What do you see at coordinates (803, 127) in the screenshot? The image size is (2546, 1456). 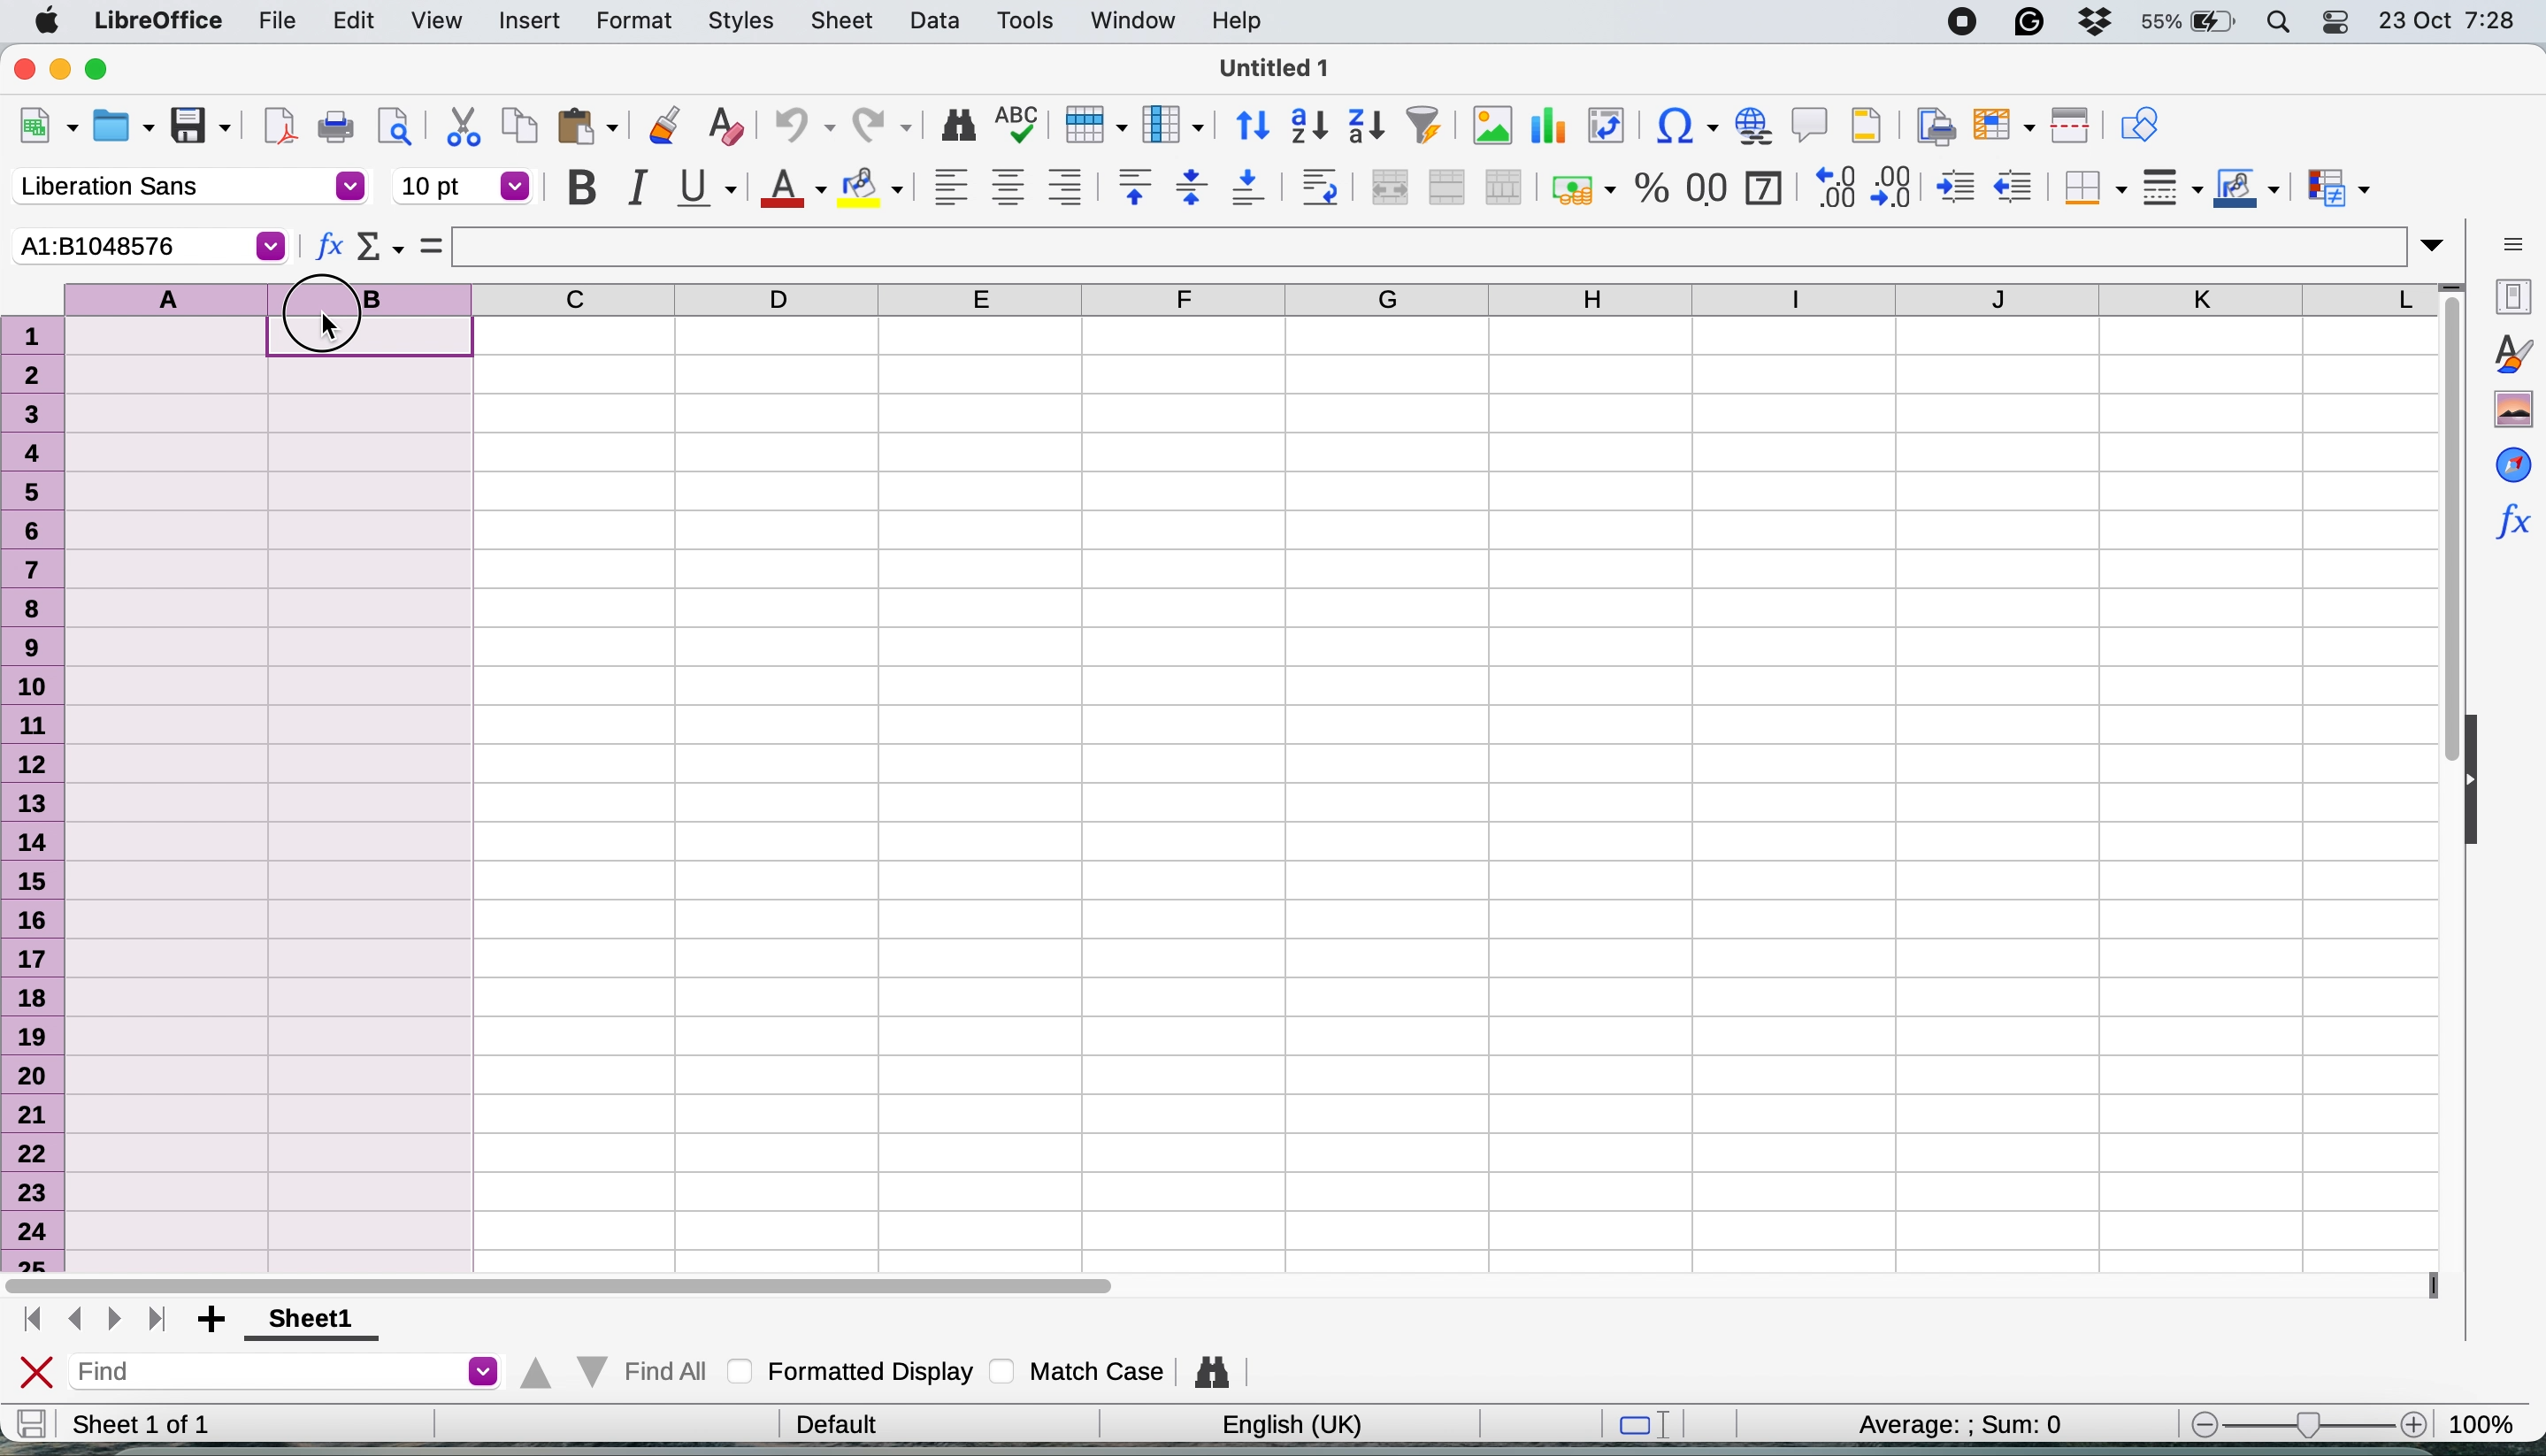 I see `undo` at bounding box center [803, 127].